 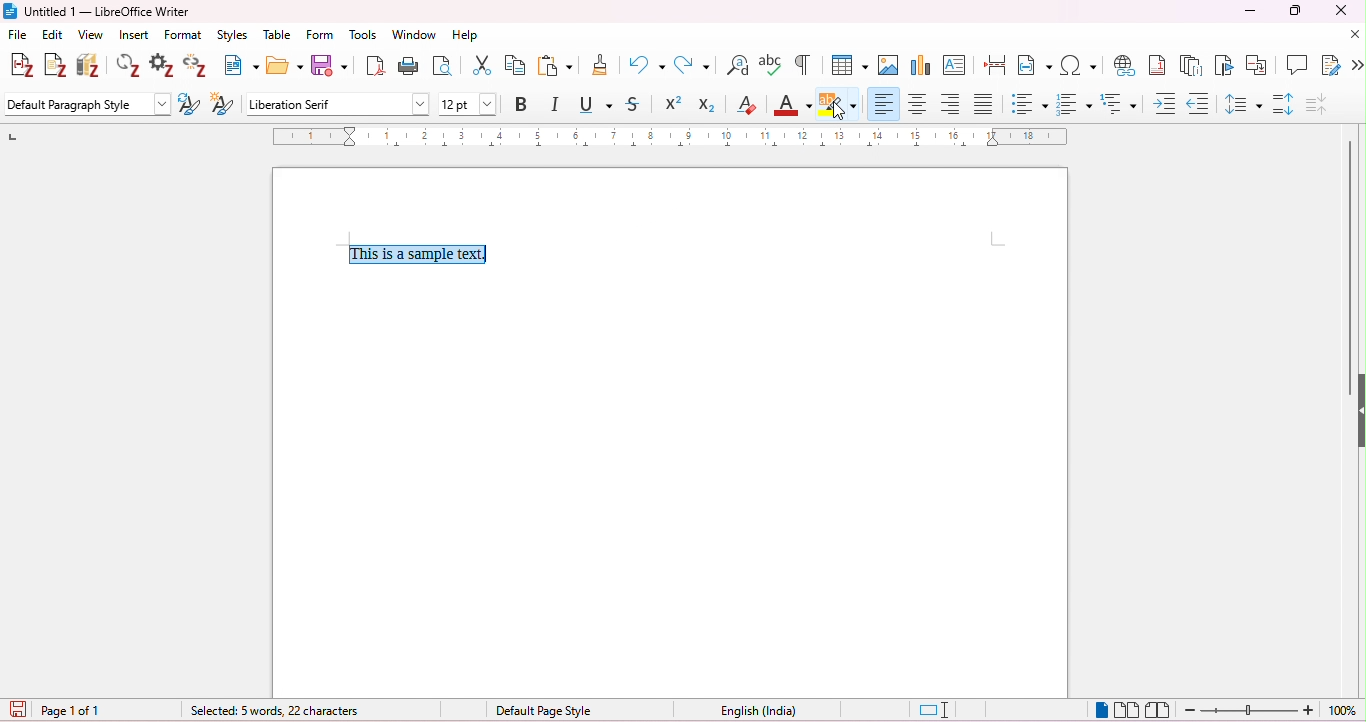 What do you see at coordinates (1243, 103) in the screenshot?
I see `line spacing` at bounding box center [1243, 103].